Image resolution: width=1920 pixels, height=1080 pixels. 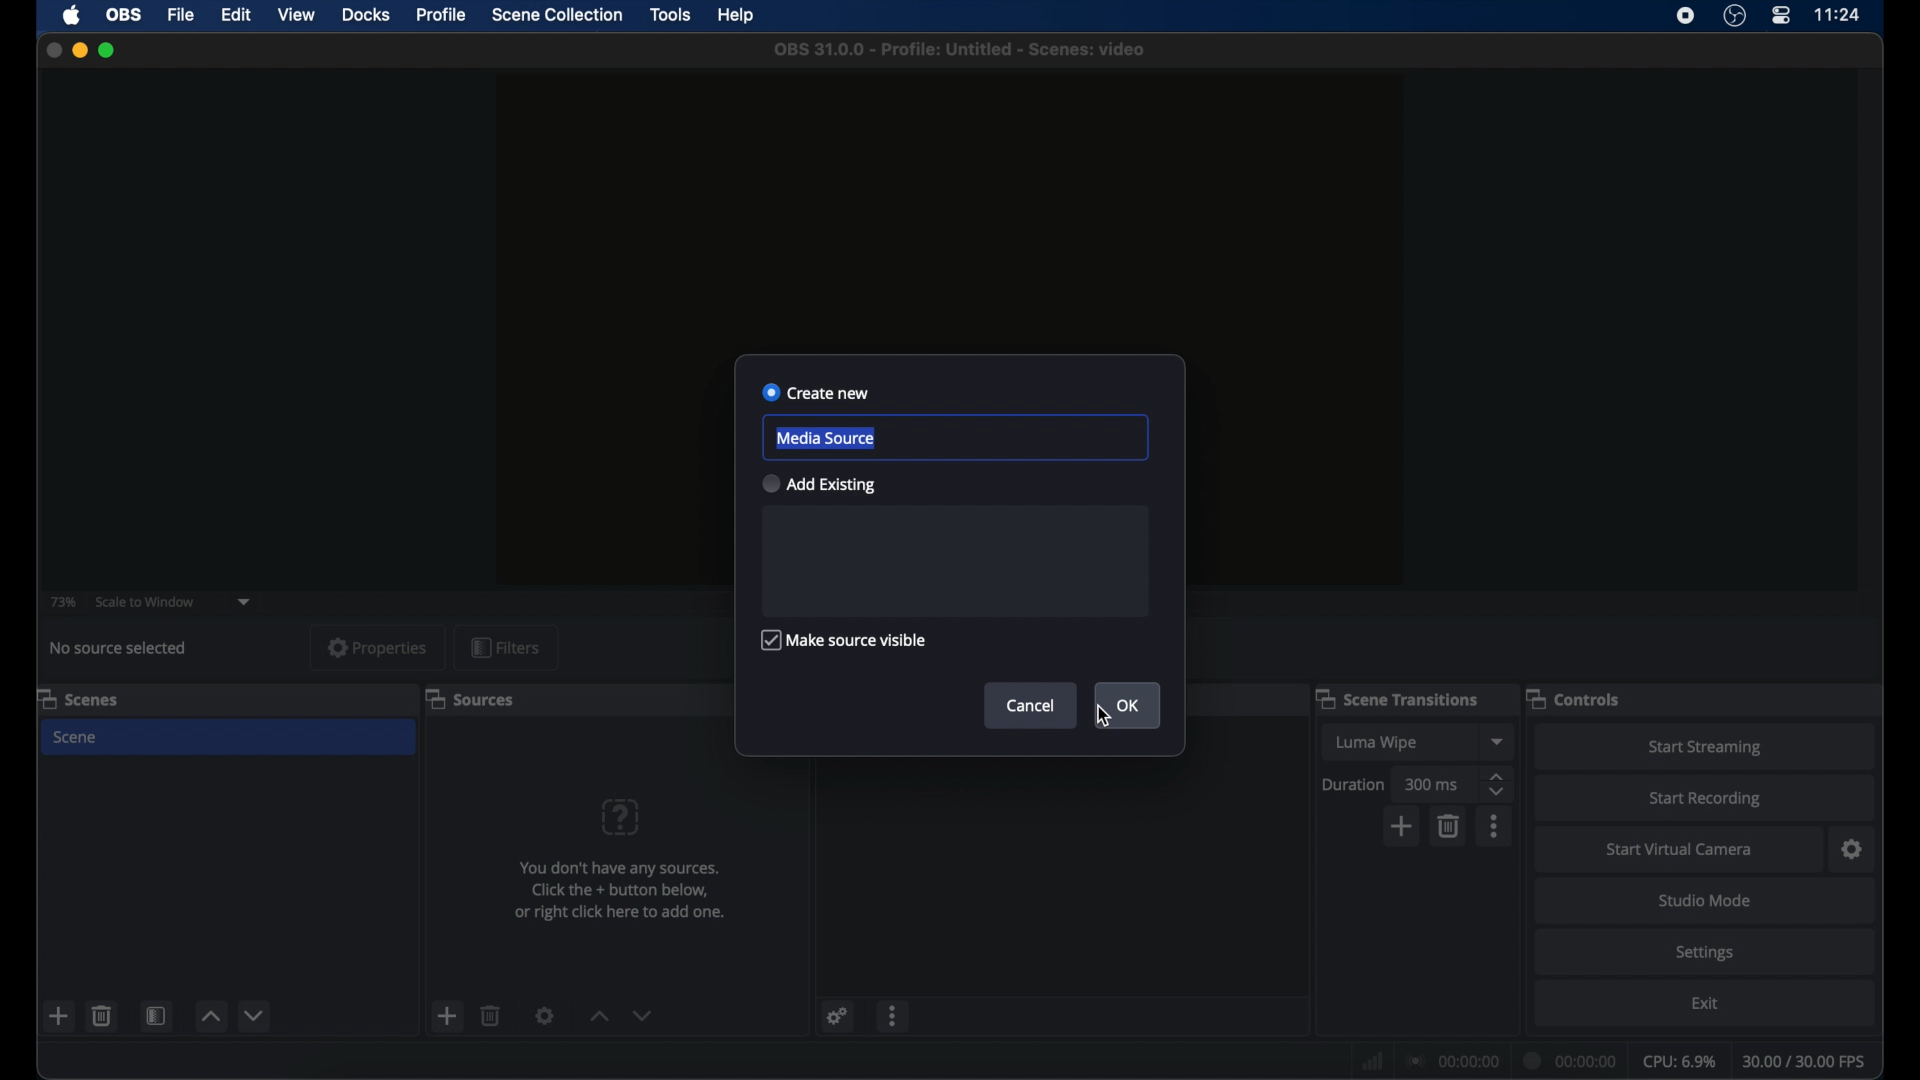 What do you see at coordinates (182, 15) in the screenshot?
I see `file` at bounding box center [182, 15].